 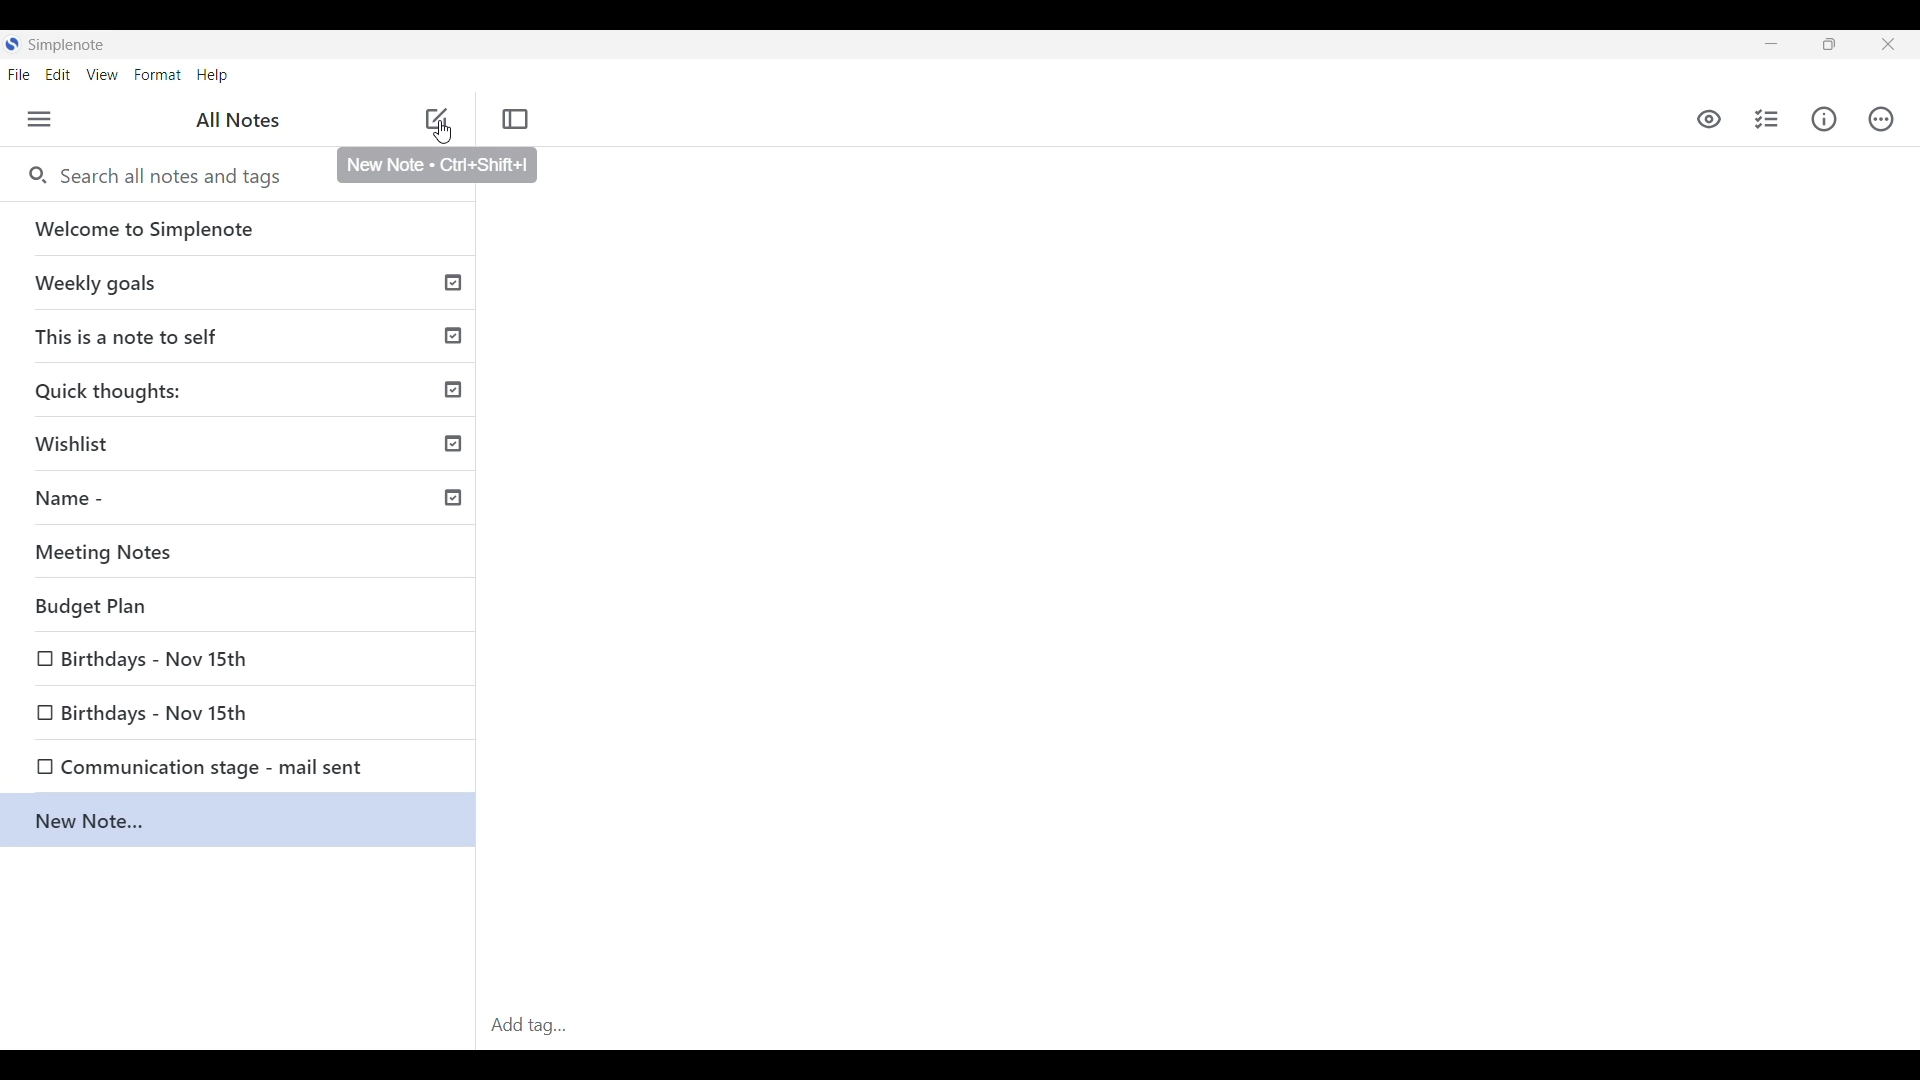 I want to click on All notes, so click(x=238, y=119).